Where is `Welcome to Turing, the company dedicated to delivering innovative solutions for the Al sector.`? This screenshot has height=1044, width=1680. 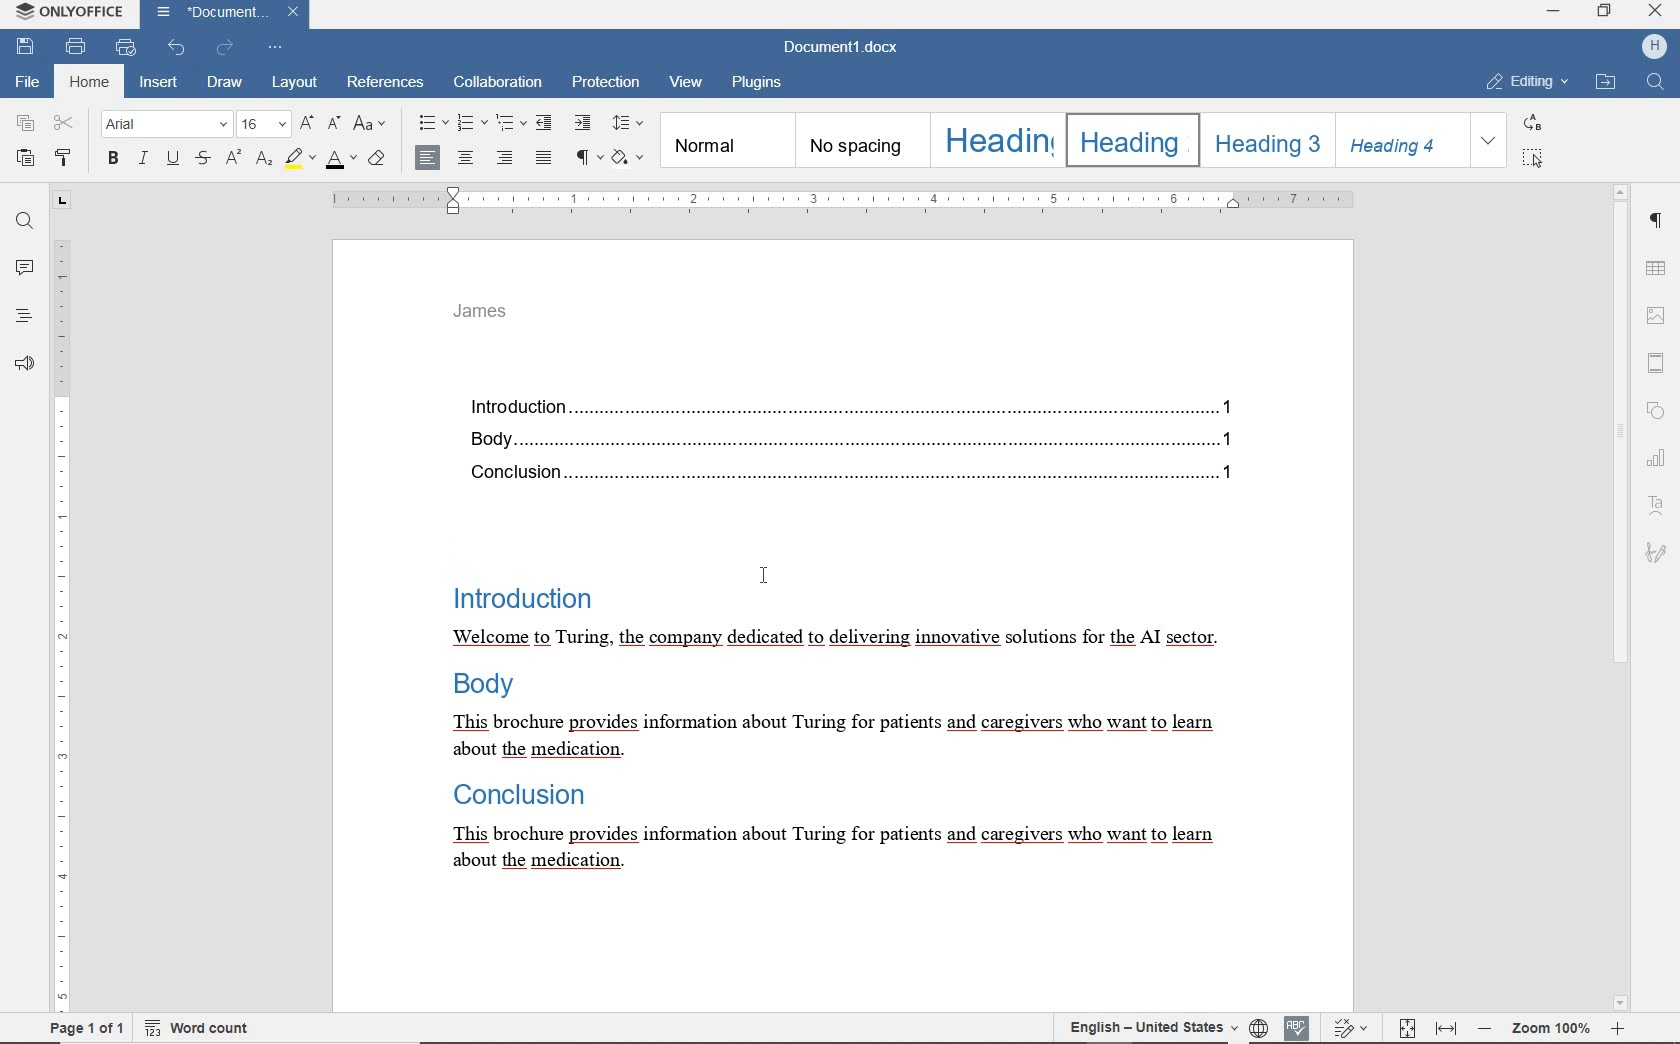 Welcome to Turing, the company dedicated to delivering innovative solutions for the Al sector. is located at coordinates (824, 638).